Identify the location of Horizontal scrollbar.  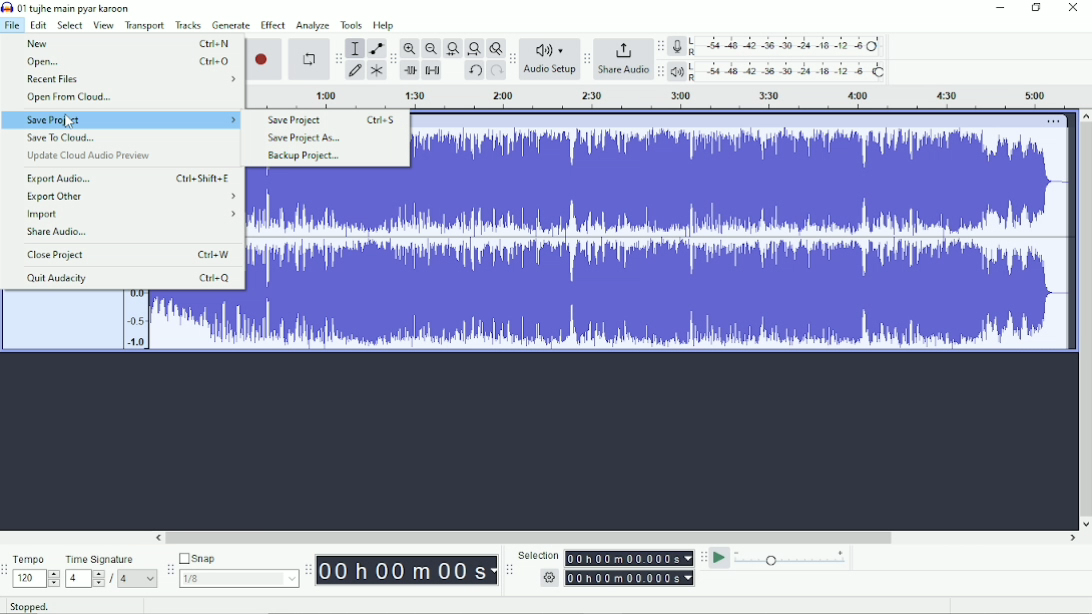
(615, 539).